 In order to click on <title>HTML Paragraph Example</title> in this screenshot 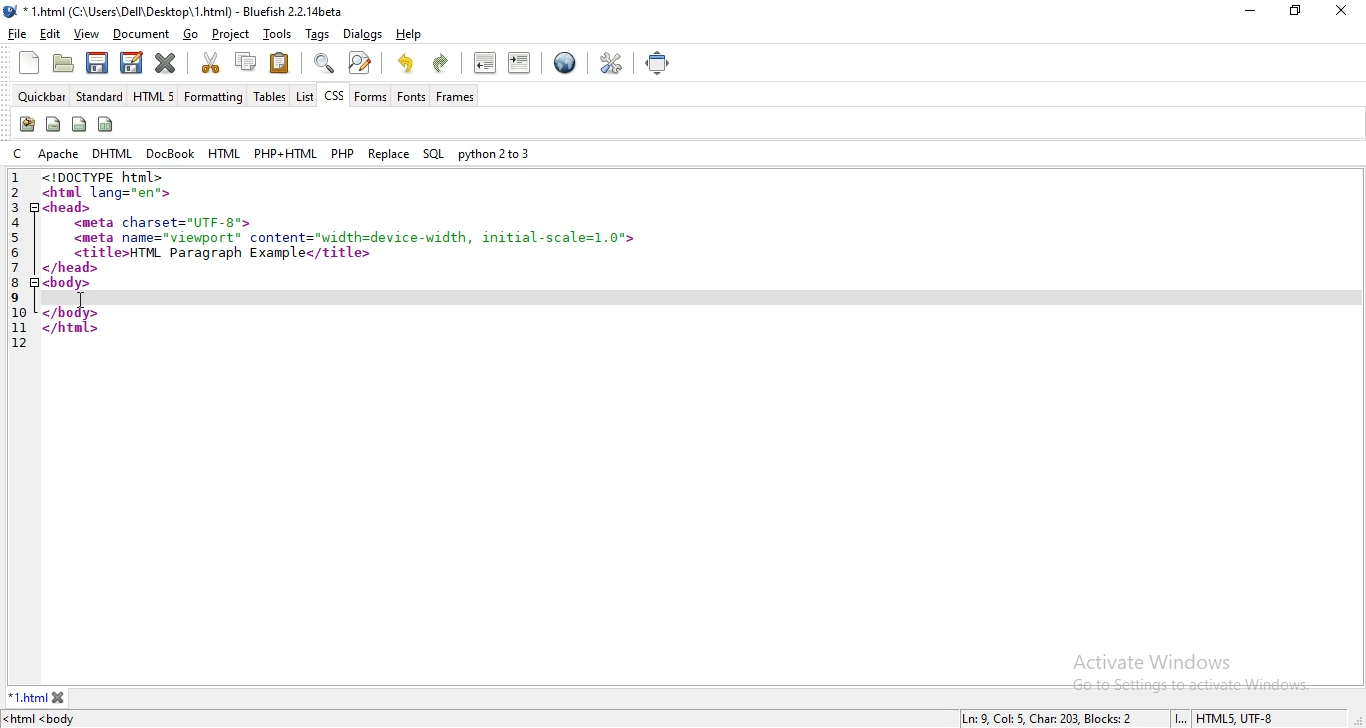, I will do `click(223, 253)`.